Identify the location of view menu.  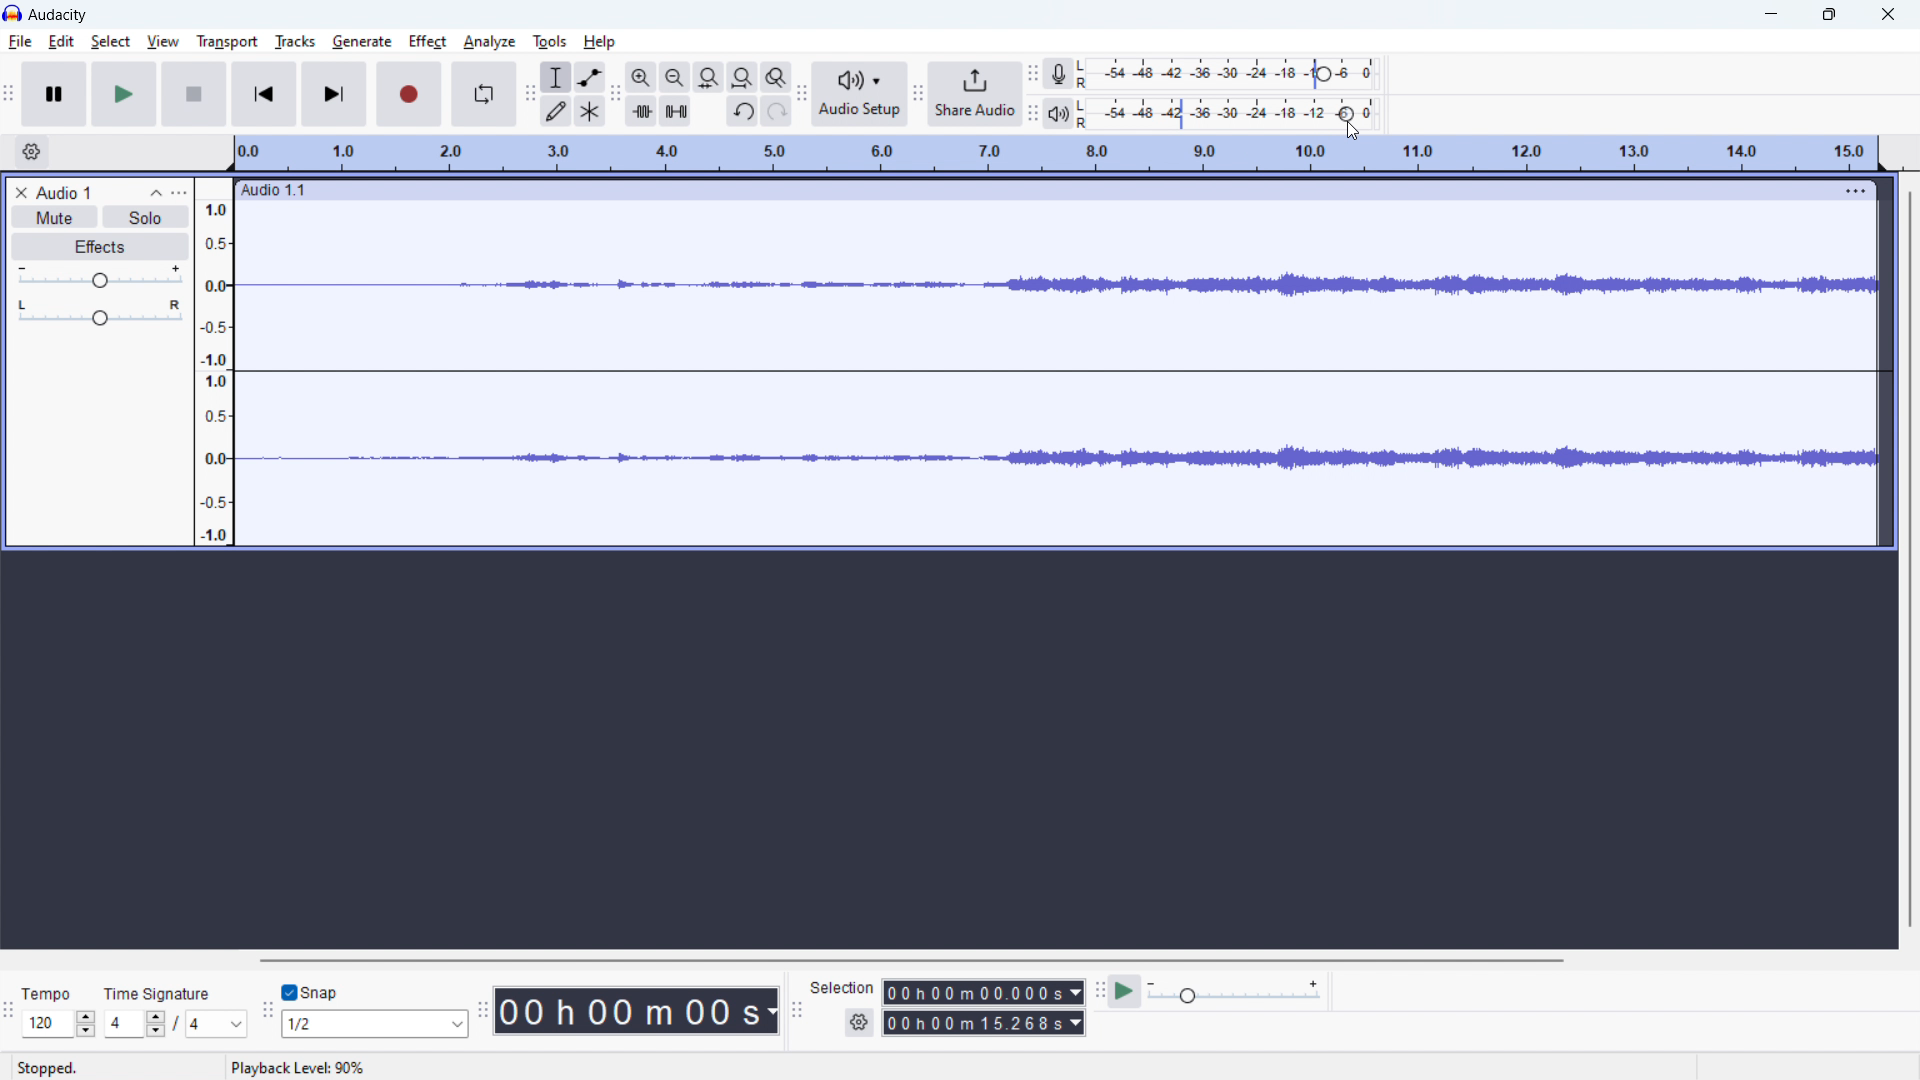
(180, 192).